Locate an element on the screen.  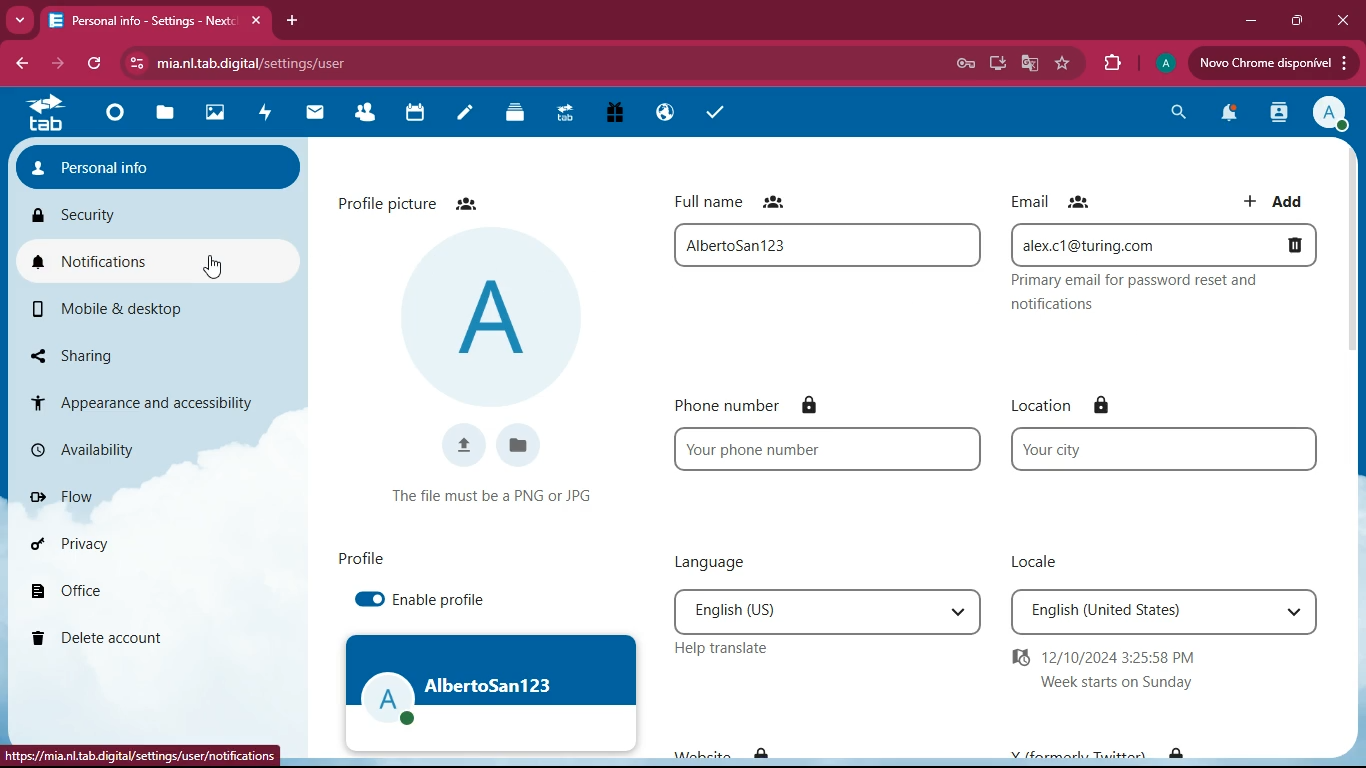
images is located at coordinates (221, 114).